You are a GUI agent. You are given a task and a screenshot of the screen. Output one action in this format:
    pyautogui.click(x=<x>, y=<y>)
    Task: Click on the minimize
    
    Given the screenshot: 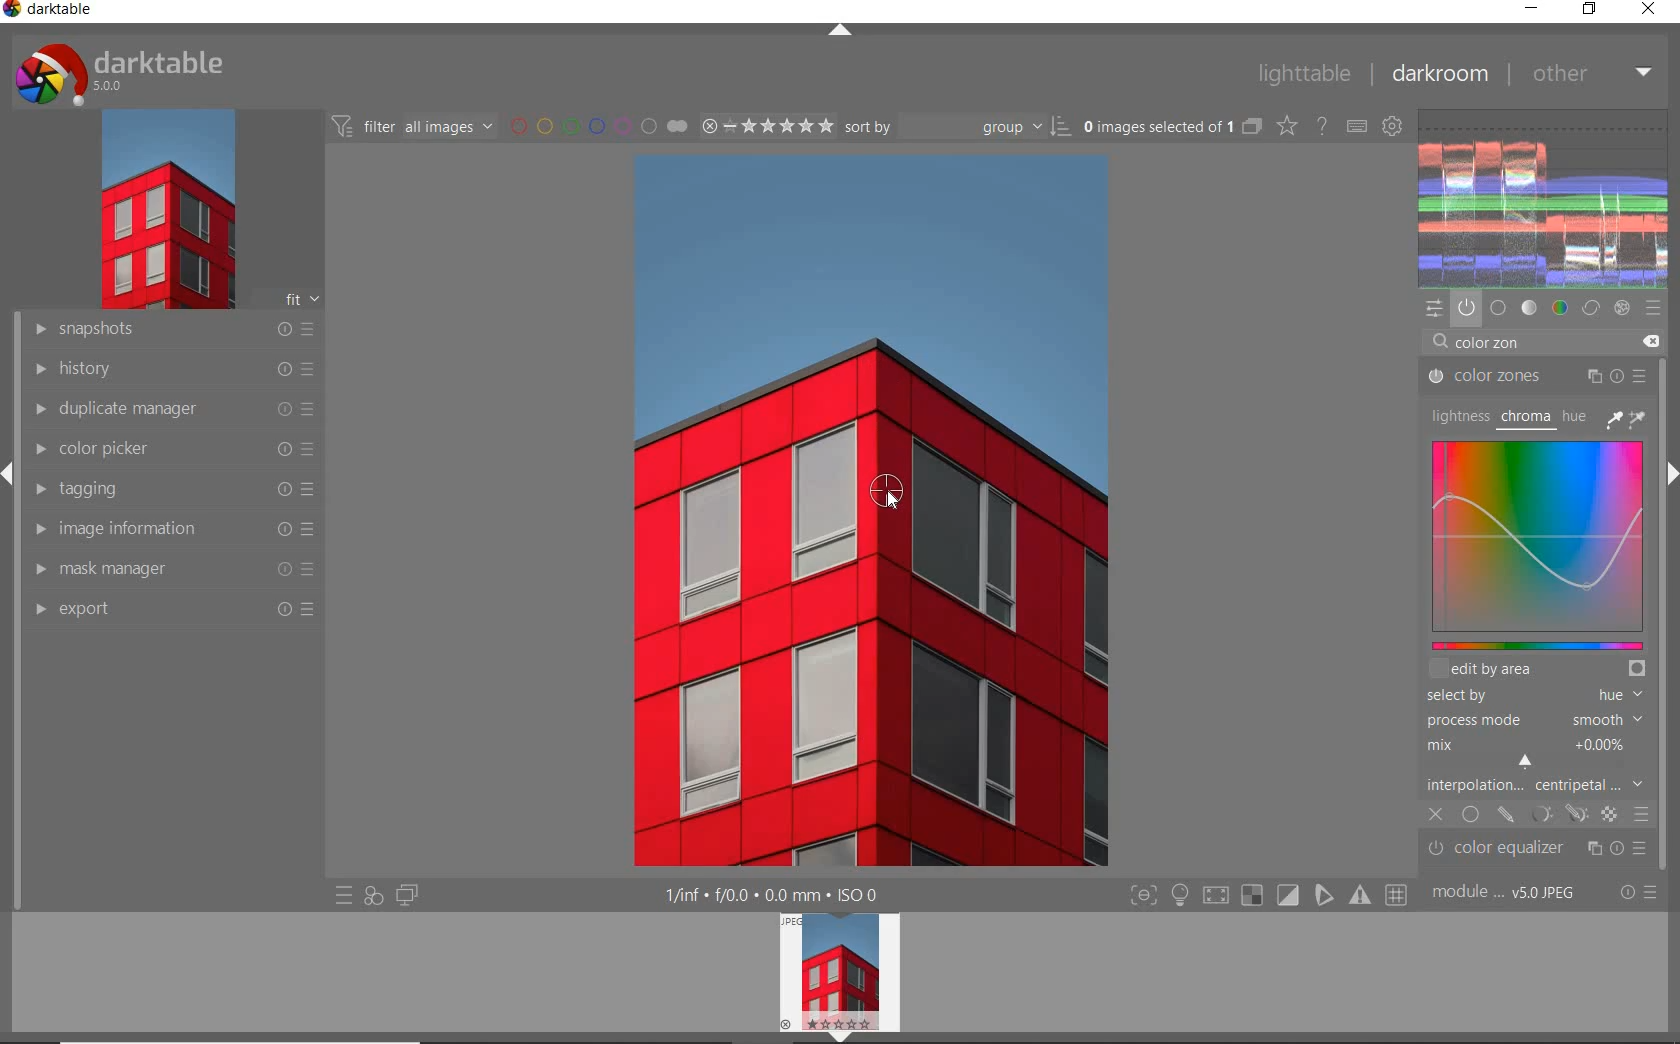 What is the action you would take?
    pyautogui.click(x=1532, y=10)
    